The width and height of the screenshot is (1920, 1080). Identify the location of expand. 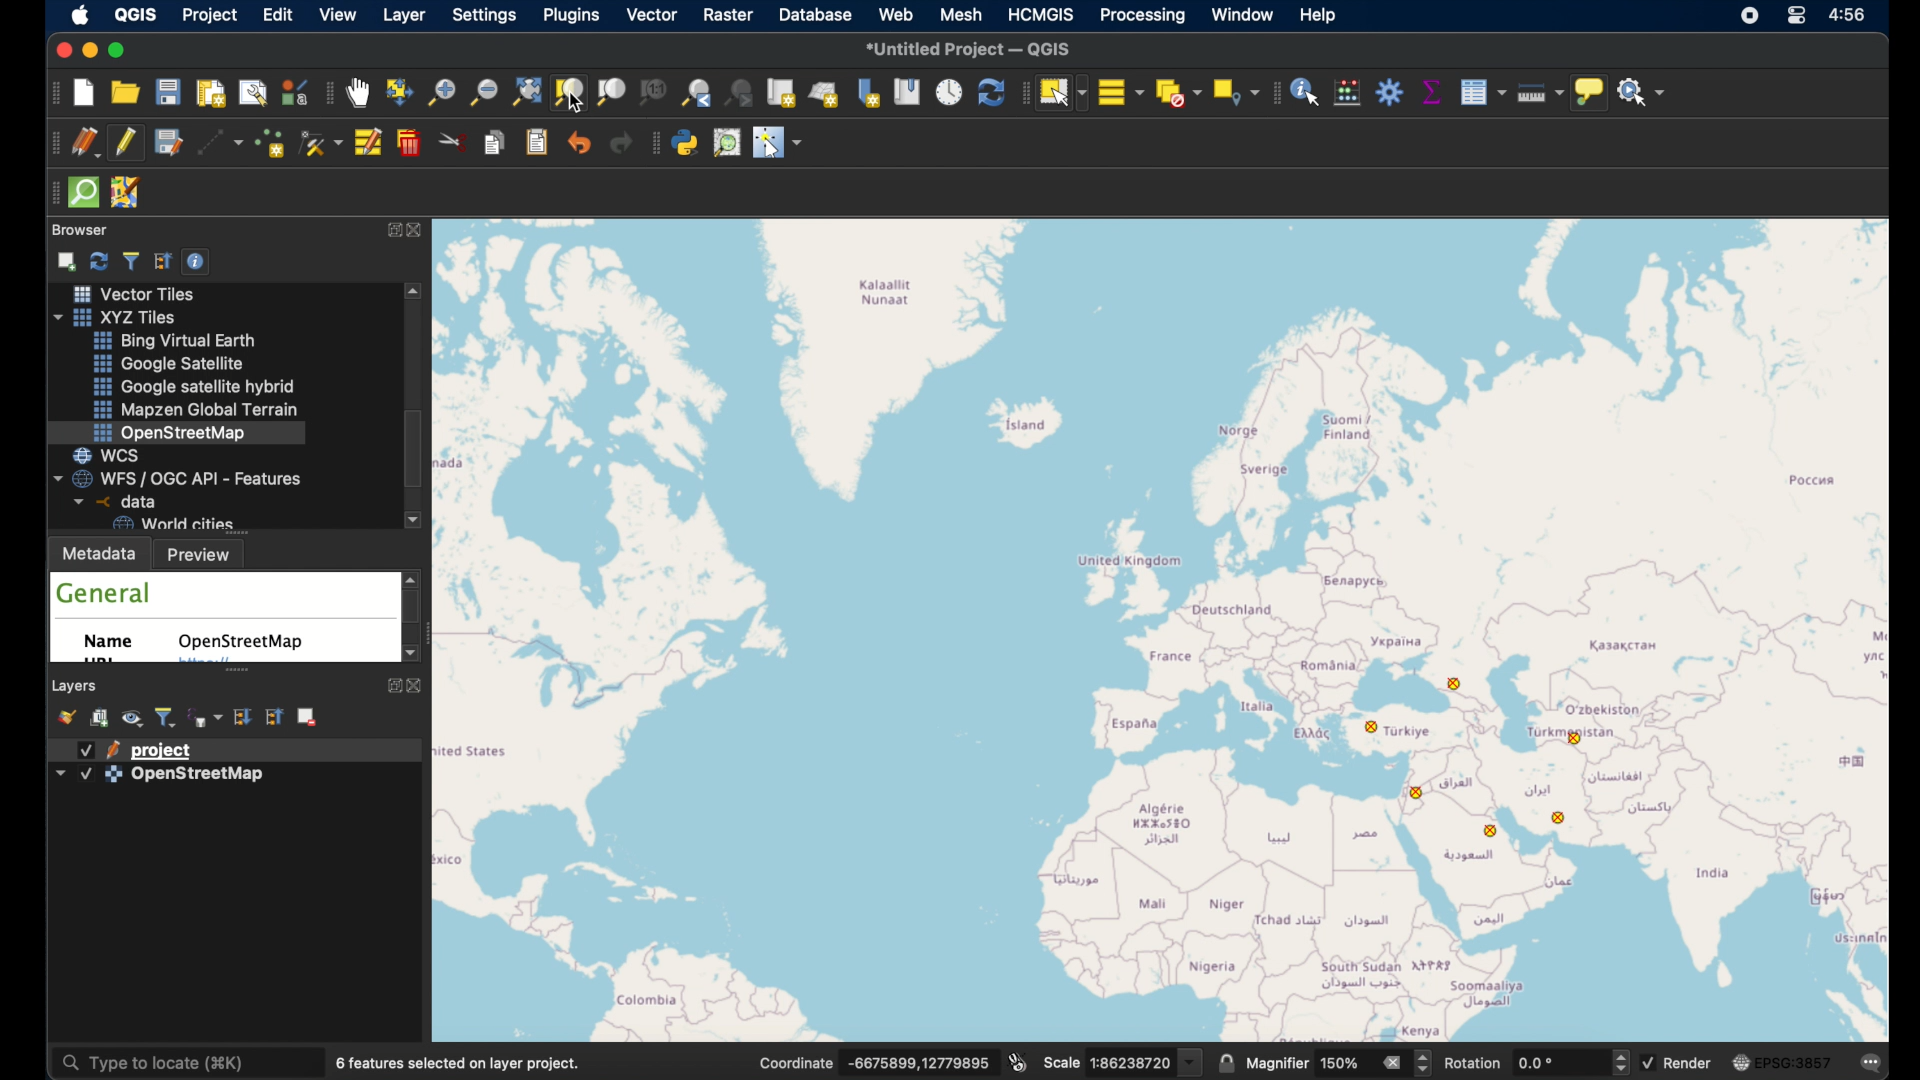
(391, 688).